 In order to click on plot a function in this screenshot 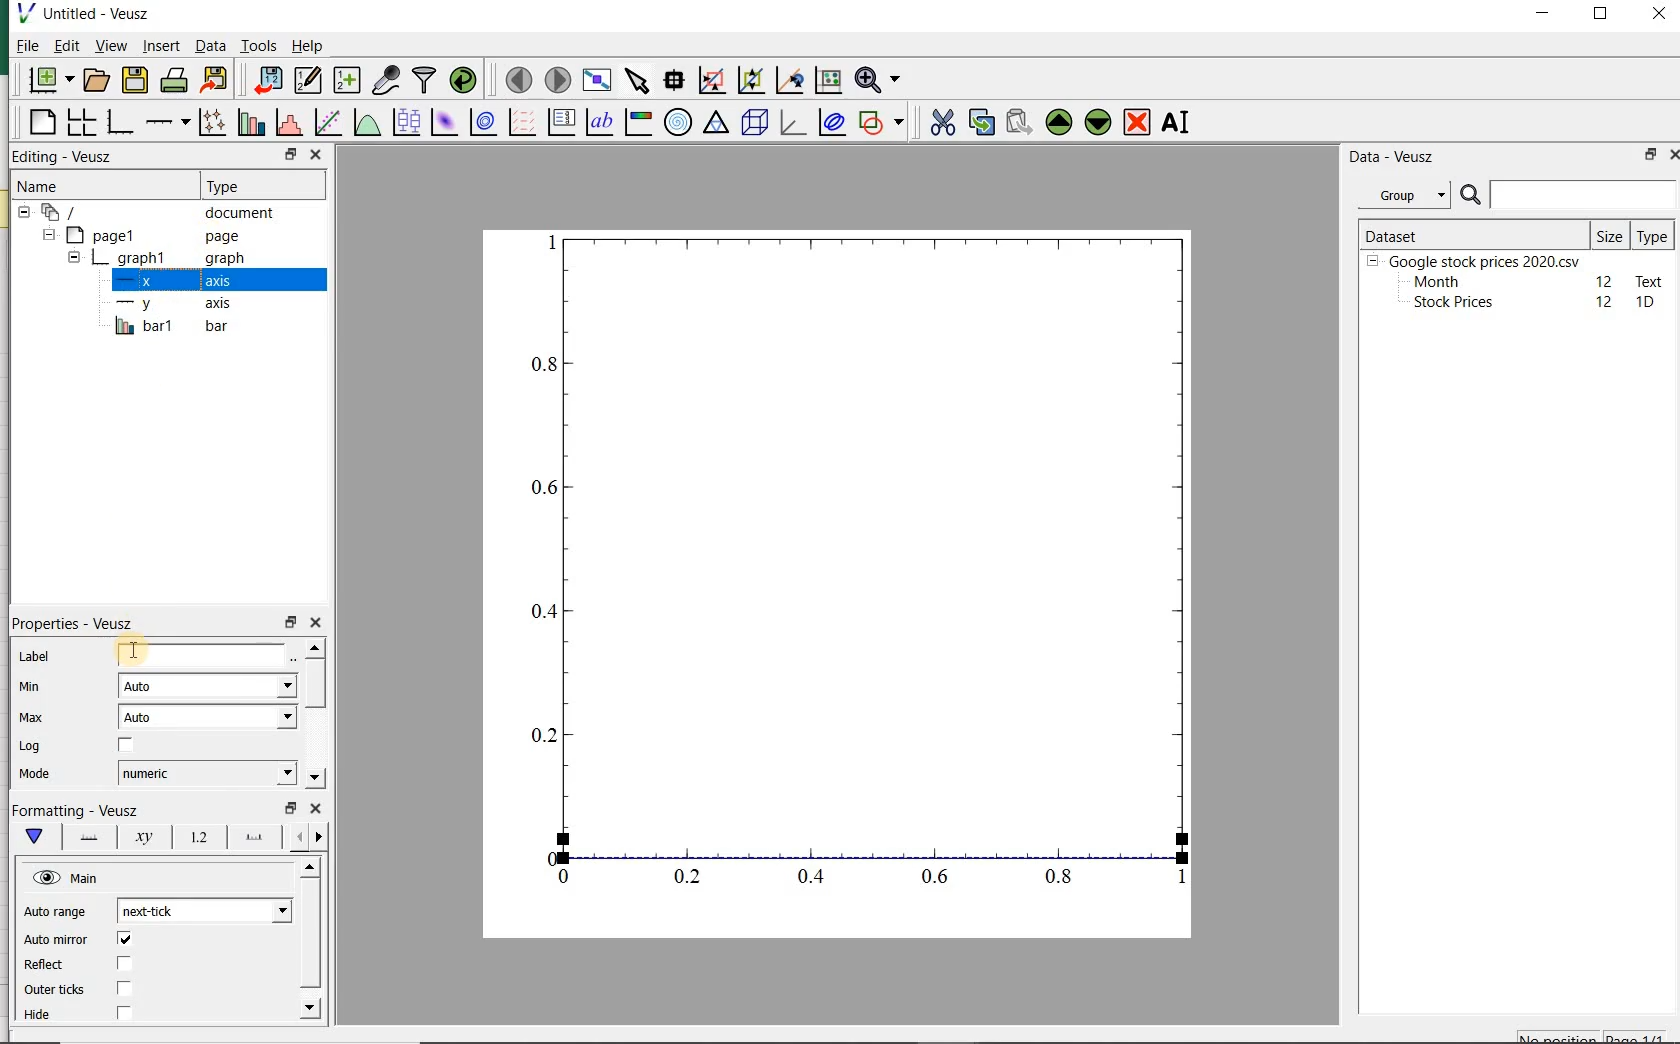, I will do `click(365, 124)`.